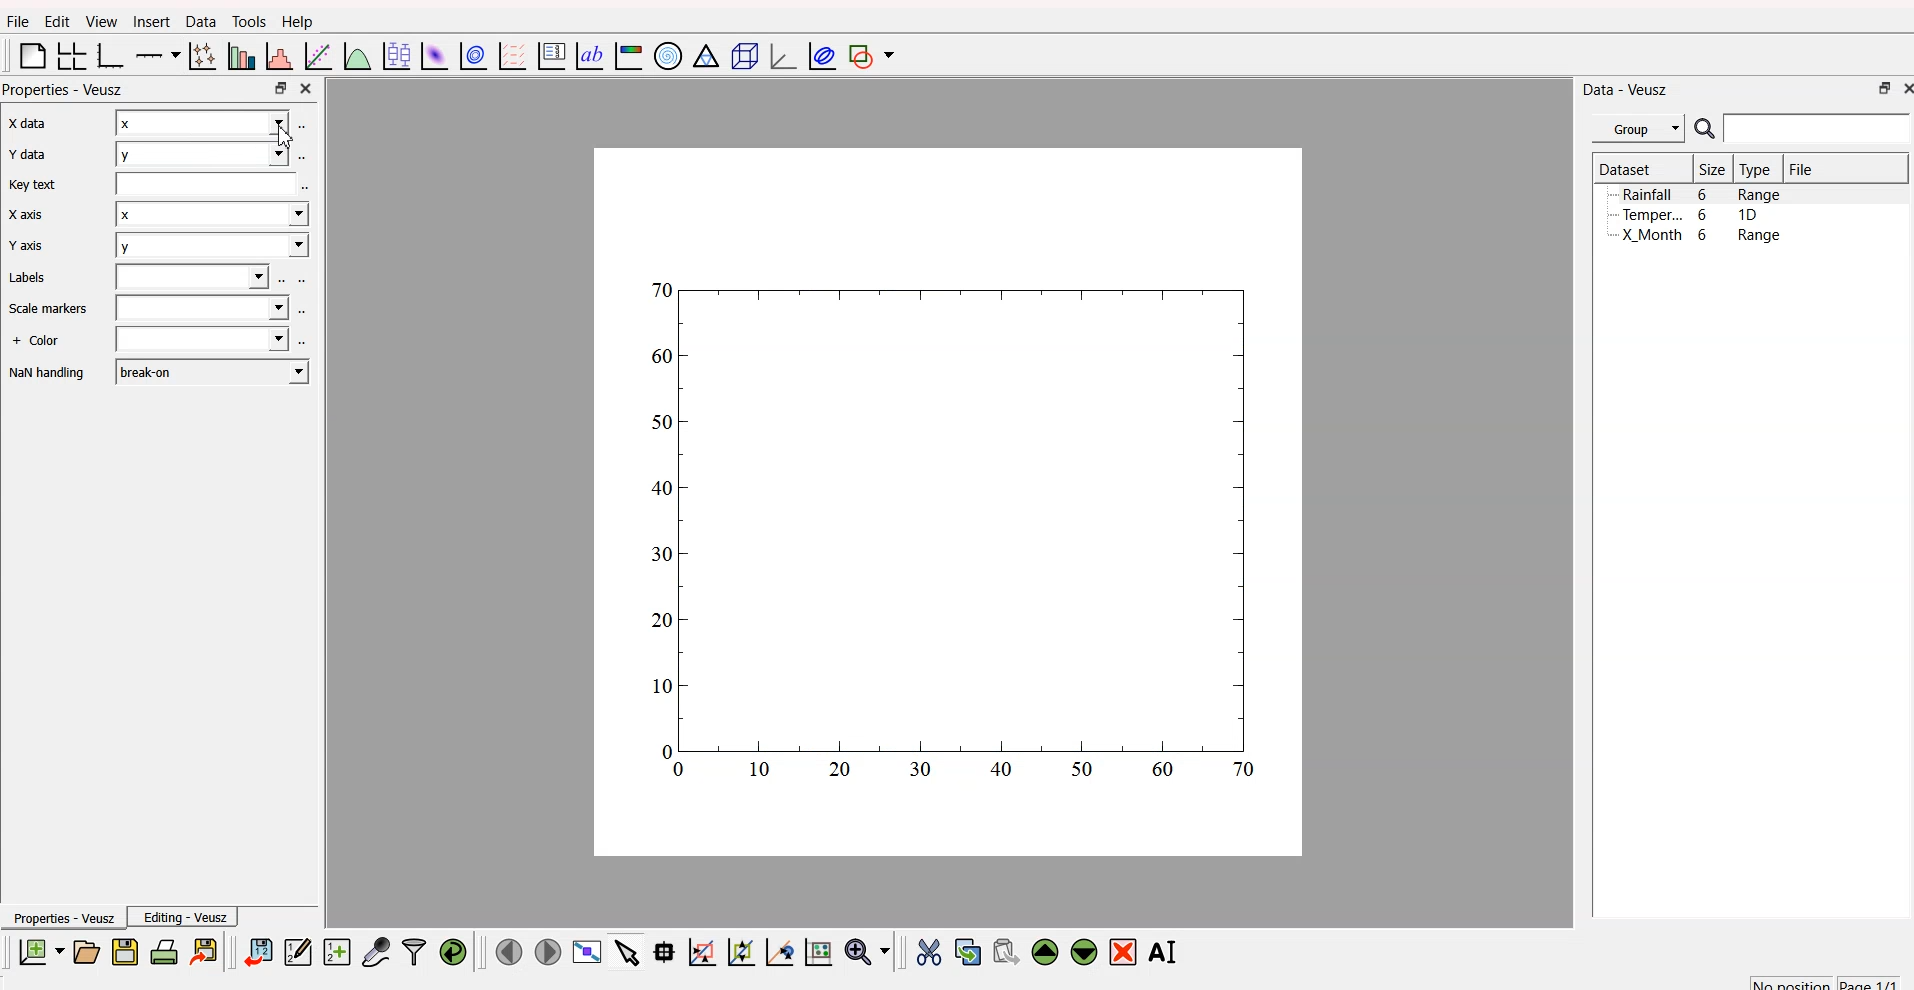 The image size is (1914, 990). I want to click on move to previous page, so click(509, 950).